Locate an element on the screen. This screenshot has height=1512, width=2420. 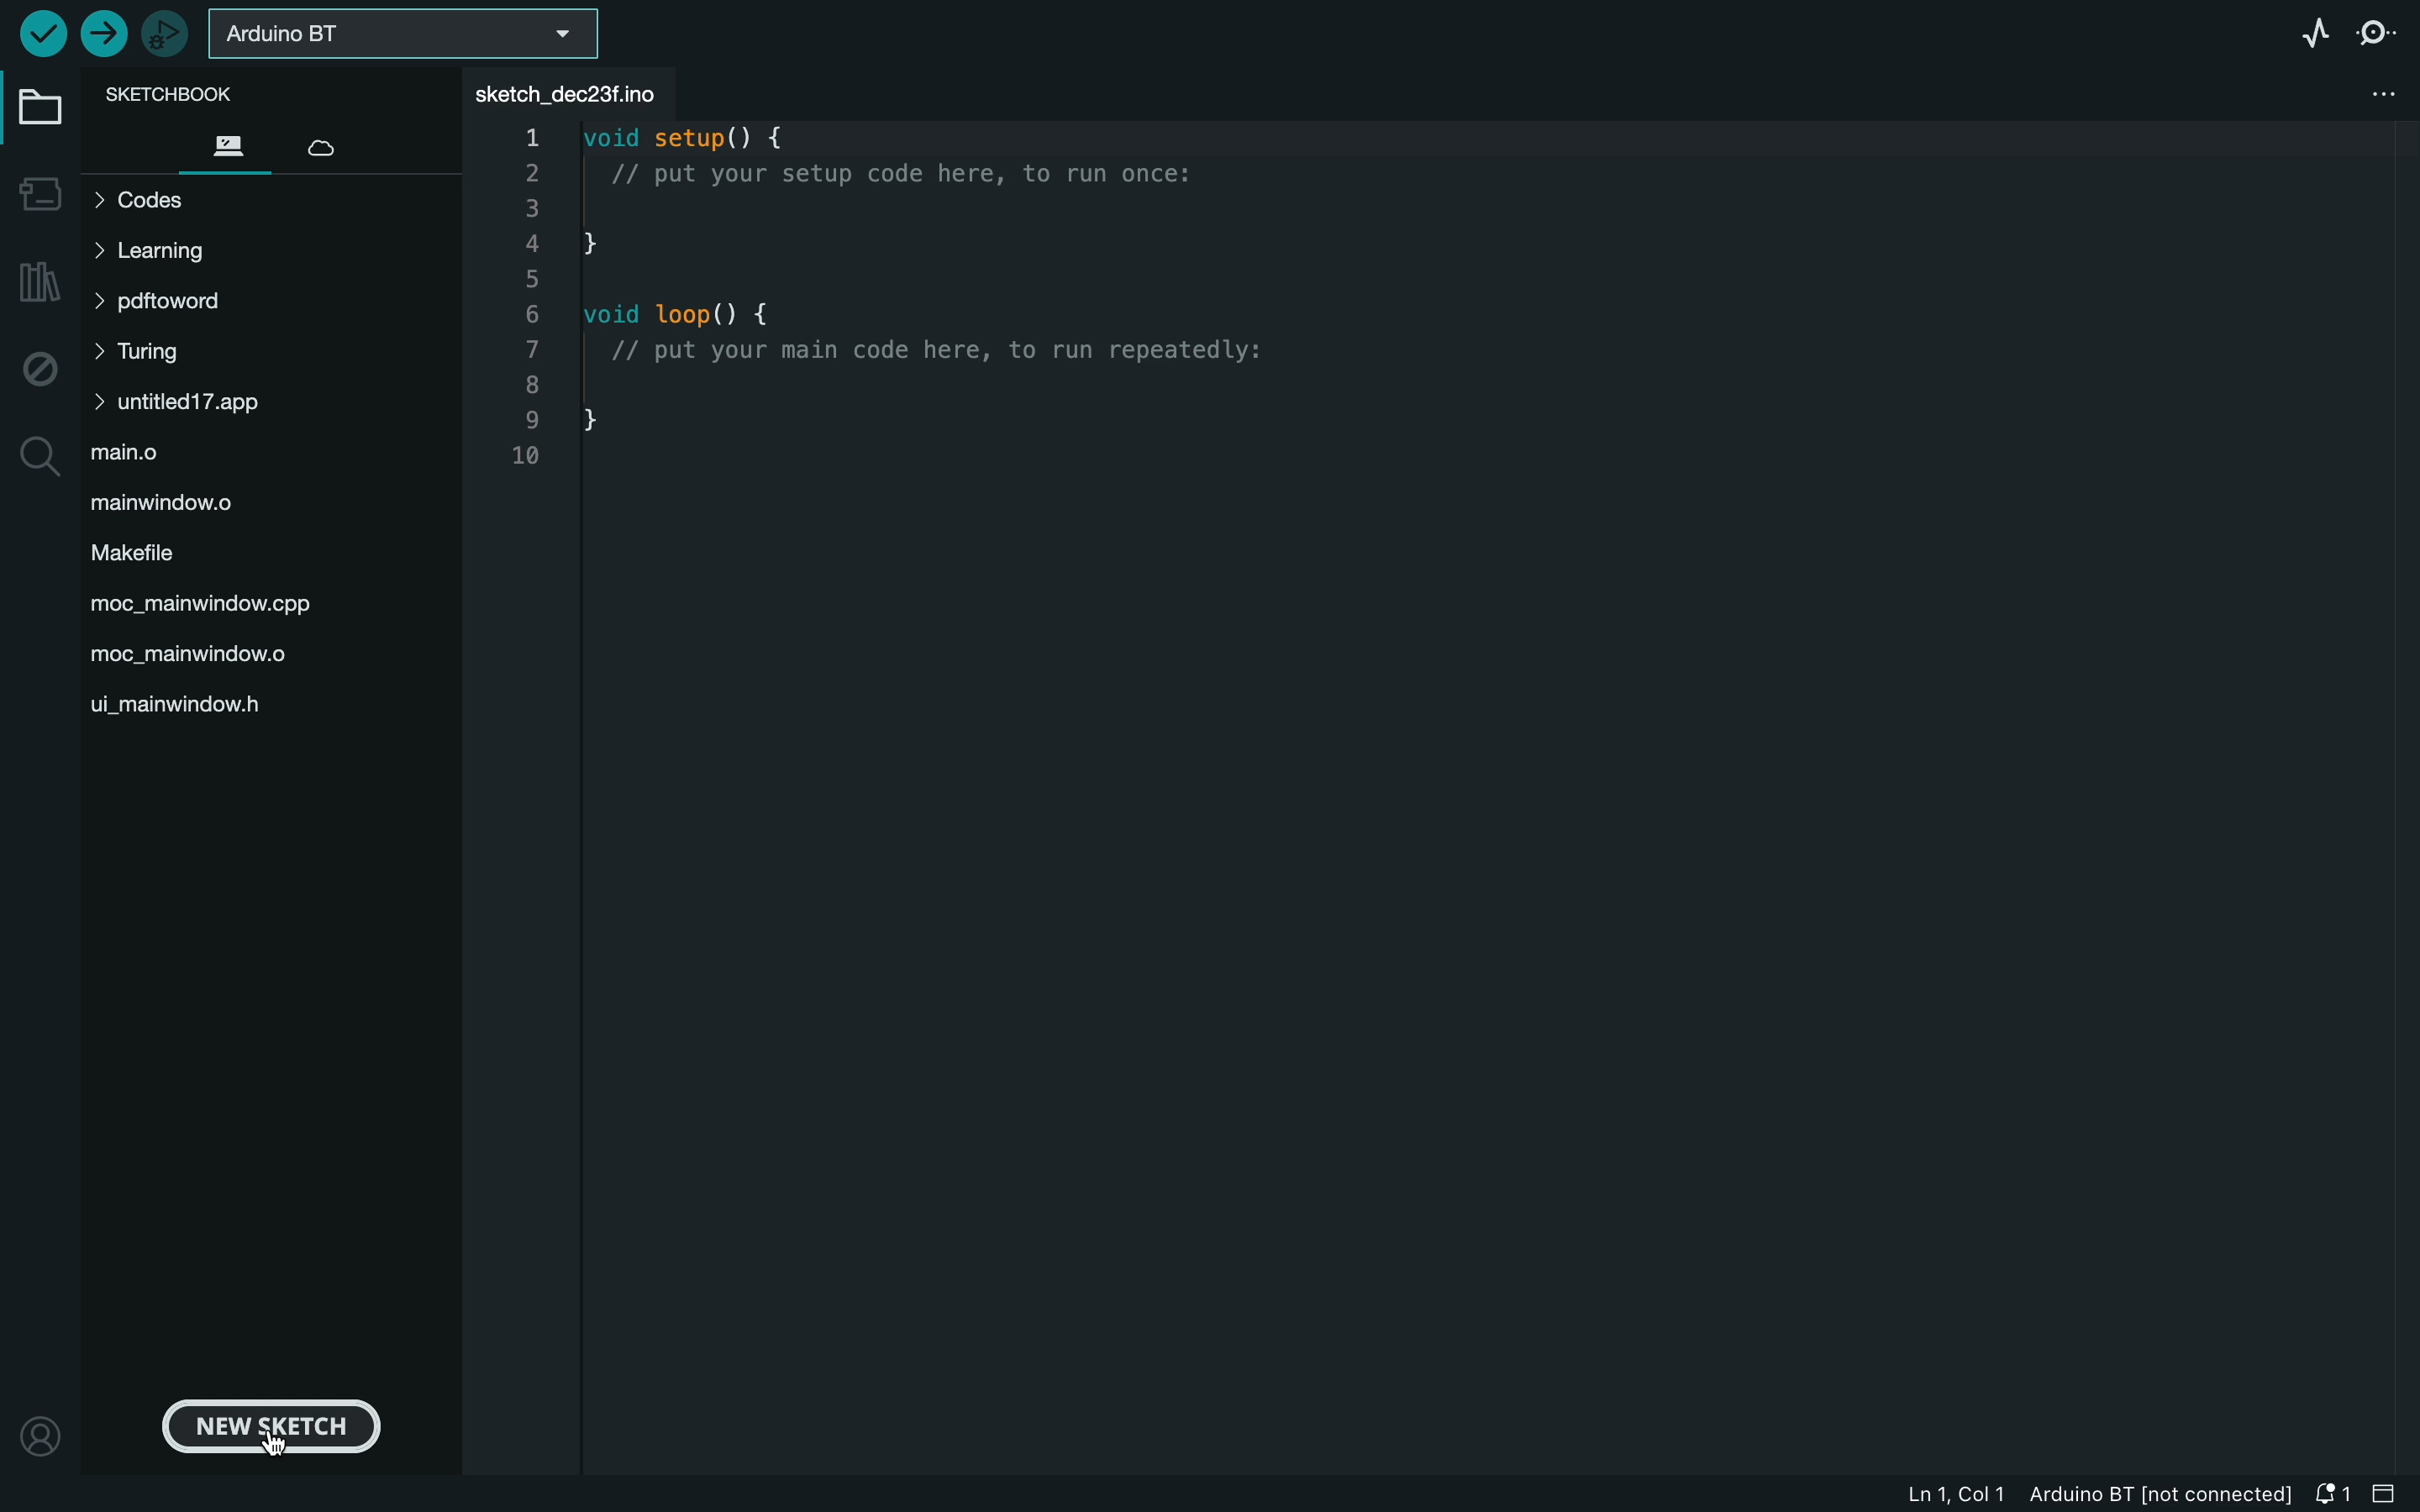
moc is located at coordinates (198, 653).